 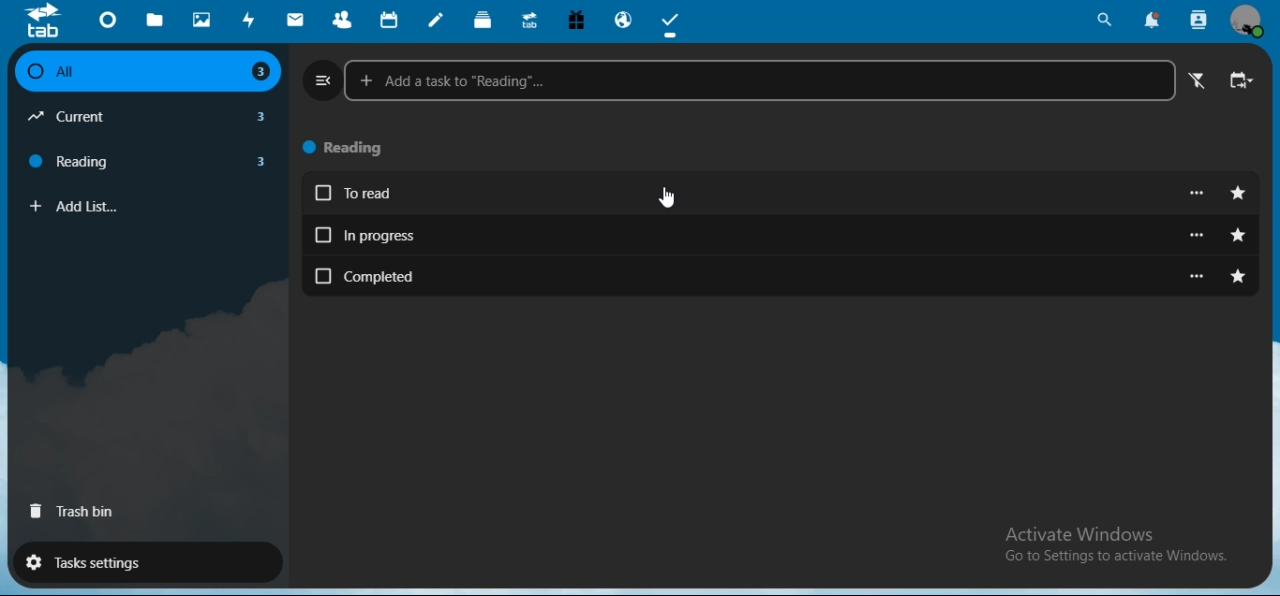 What do you see at coordinates (1242, 83) in the screenshot?
I see `change sort order` at bounding box center [1242, 83].